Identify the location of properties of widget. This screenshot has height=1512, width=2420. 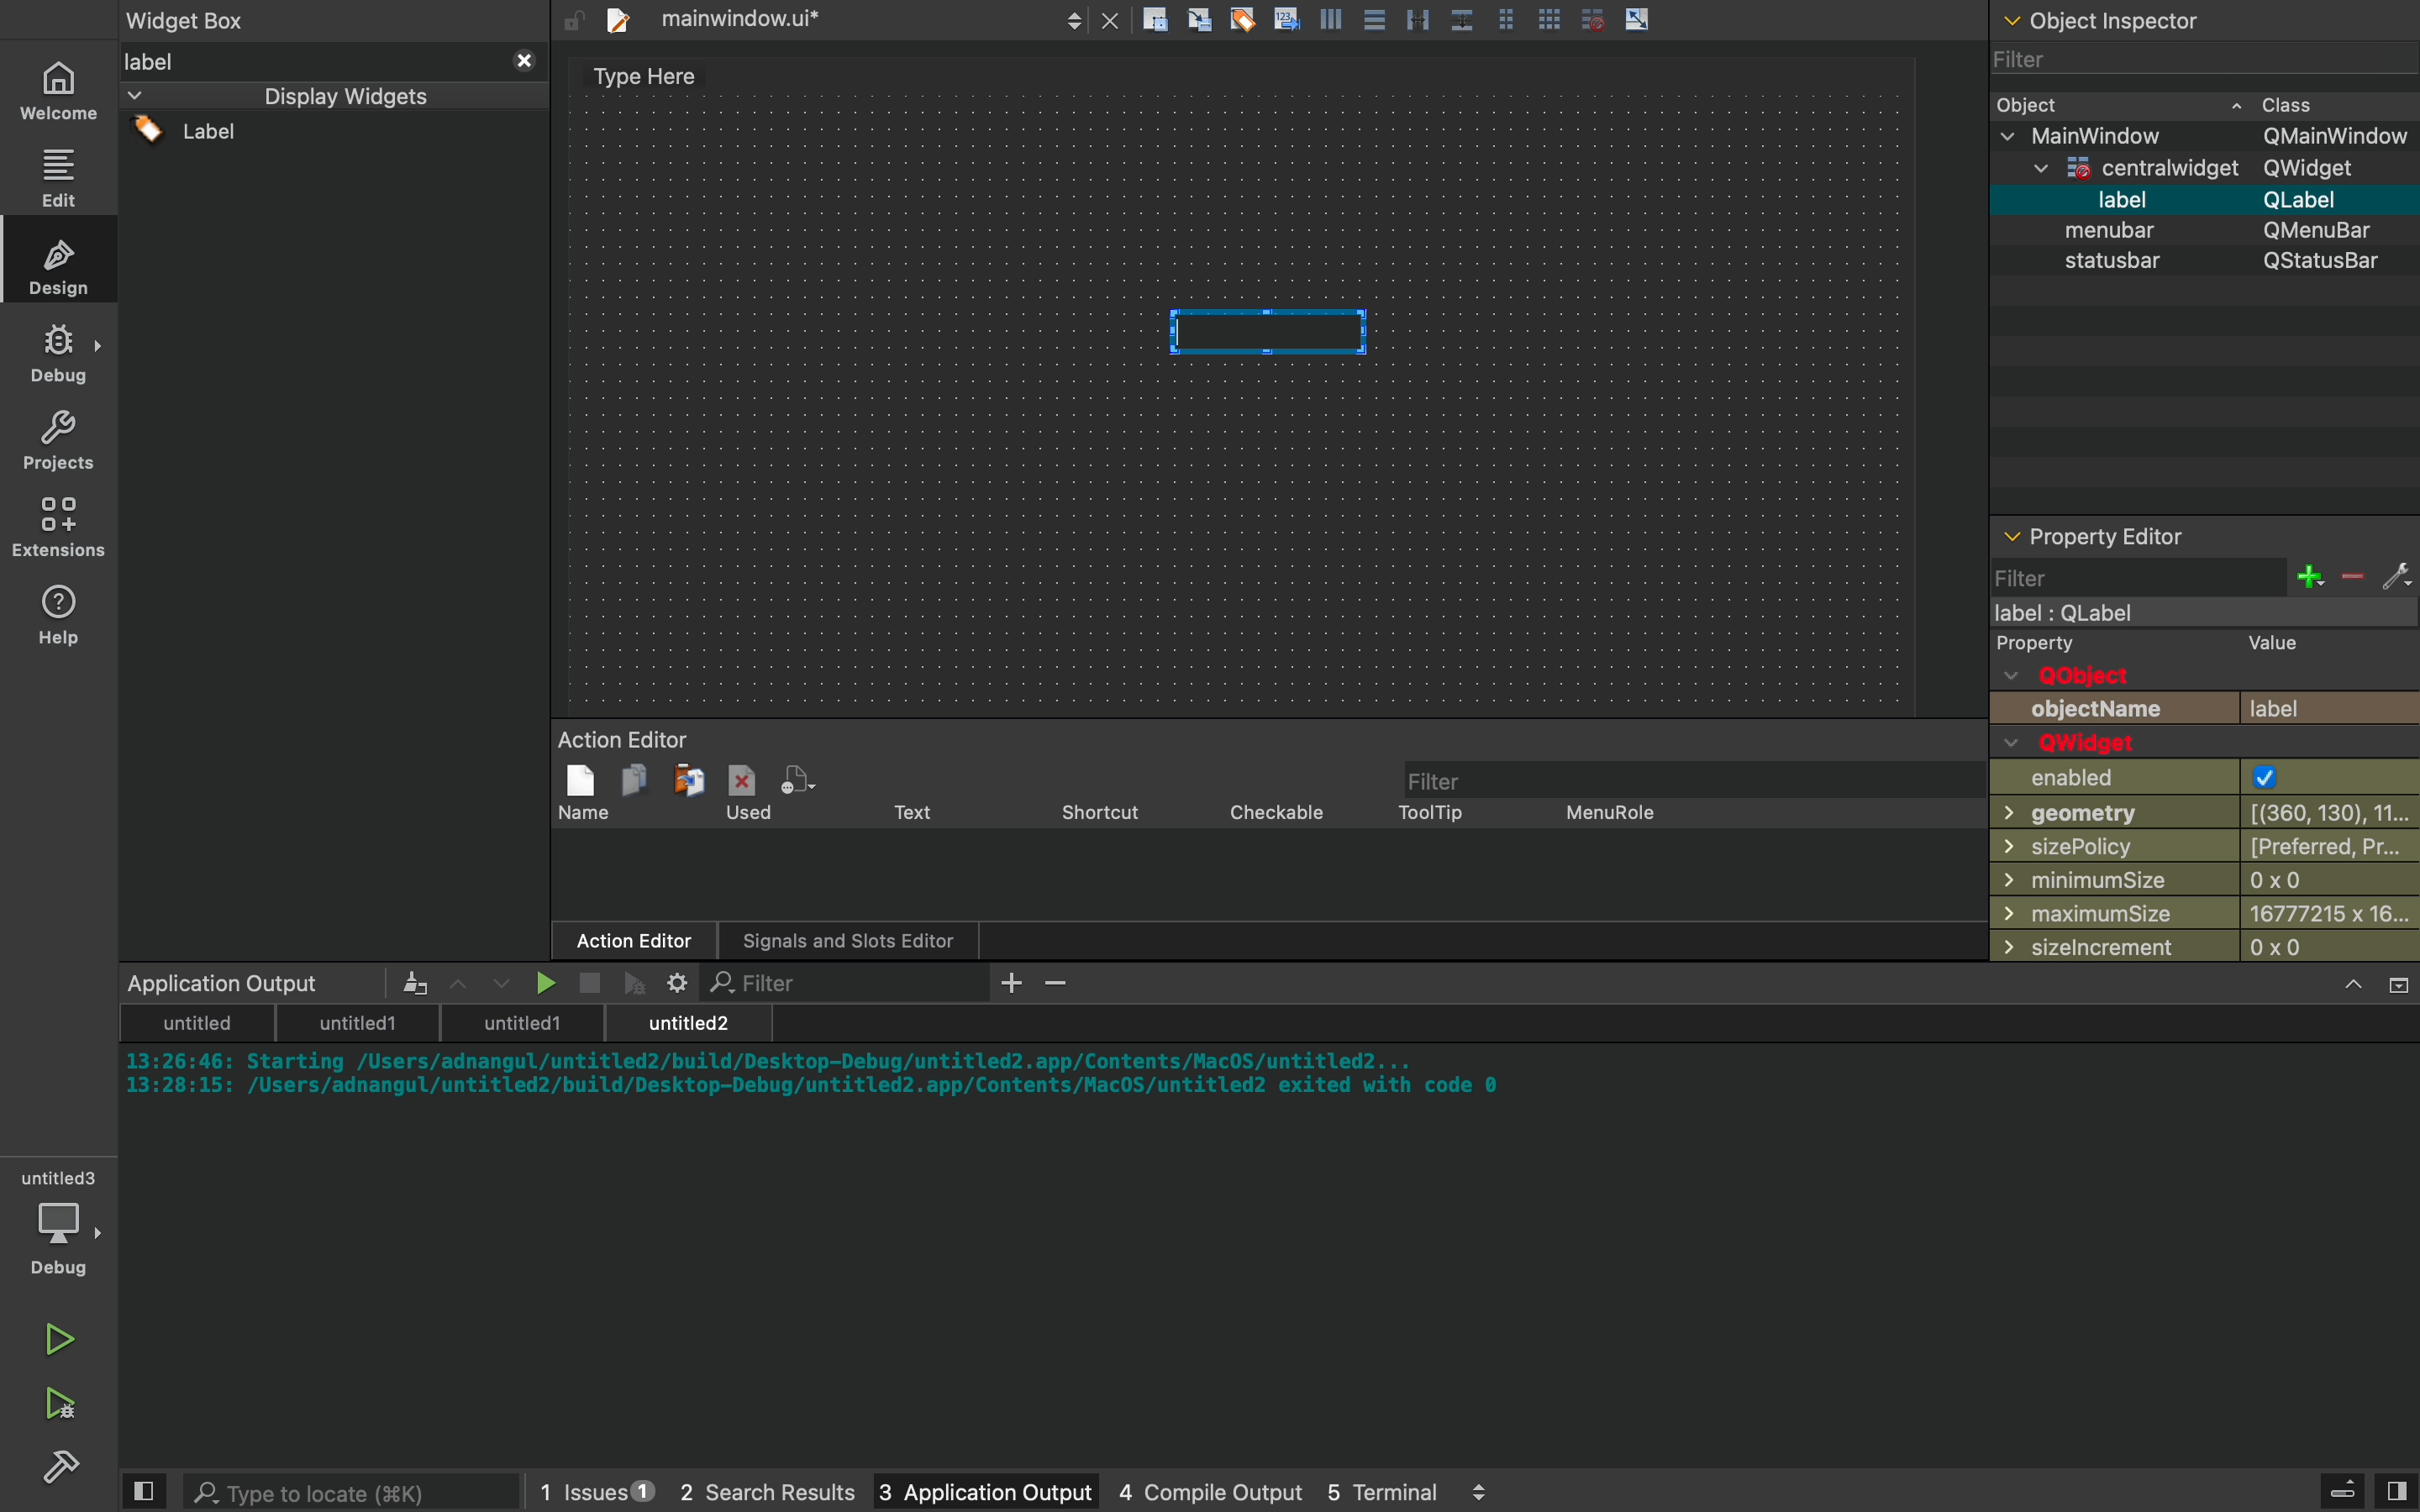
(2208, 743).